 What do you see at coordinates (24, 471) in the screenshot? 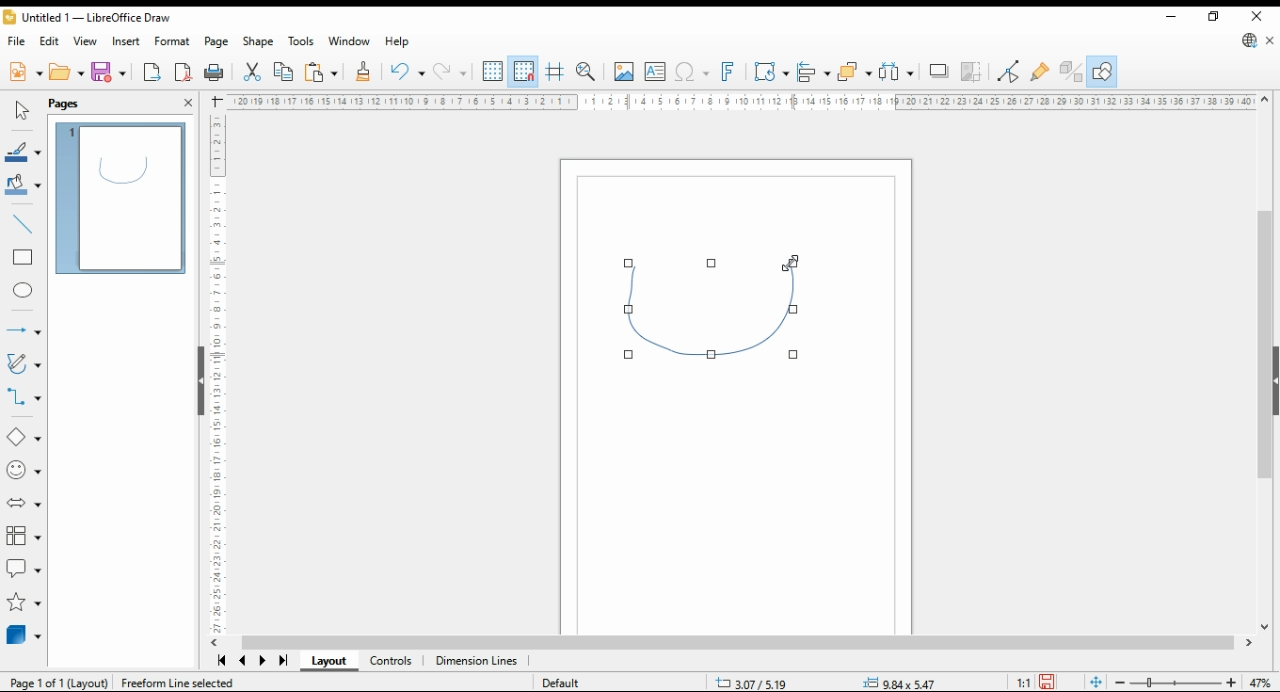
I see `symbol shapes` at bounding box center [24, 471].